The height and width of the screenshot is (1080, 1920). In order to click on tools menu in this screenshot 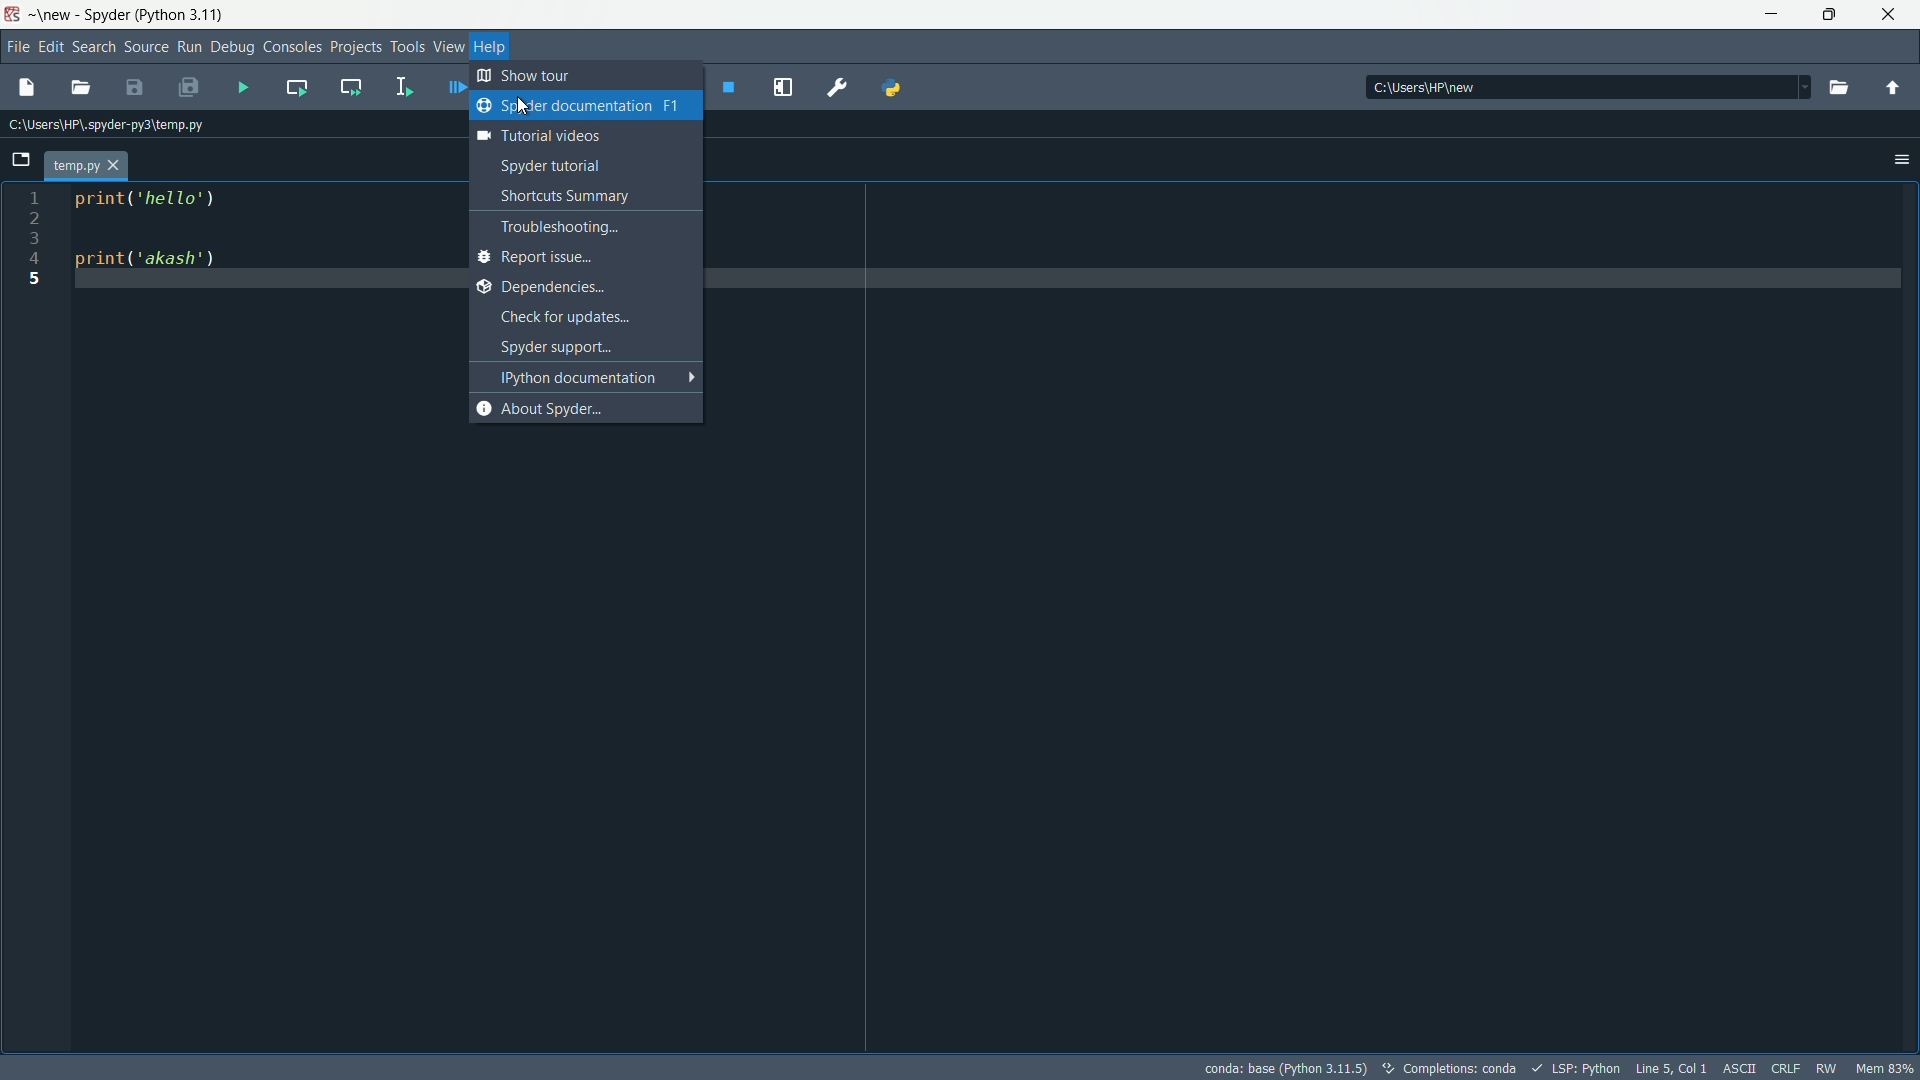, I will do `click(405, 47)`.